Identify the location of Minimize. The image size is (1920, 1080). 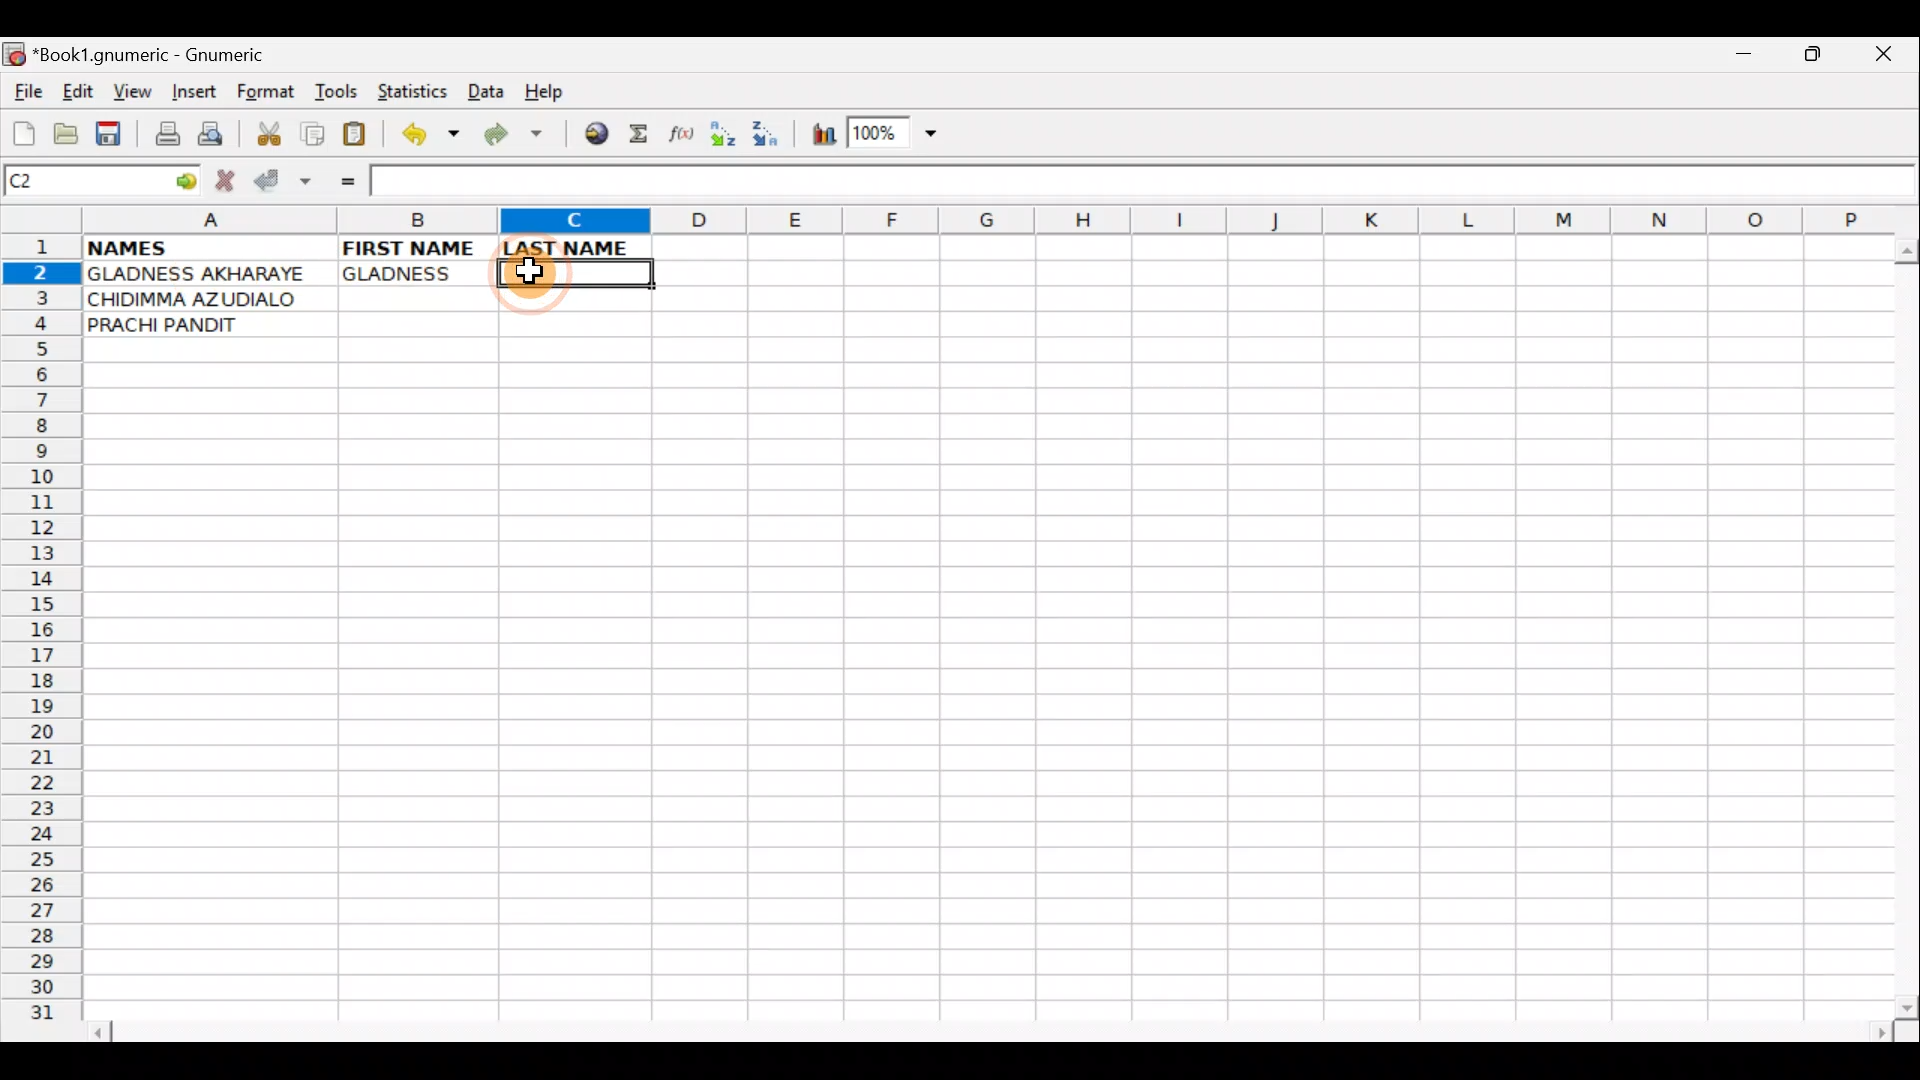
(1739, 59).